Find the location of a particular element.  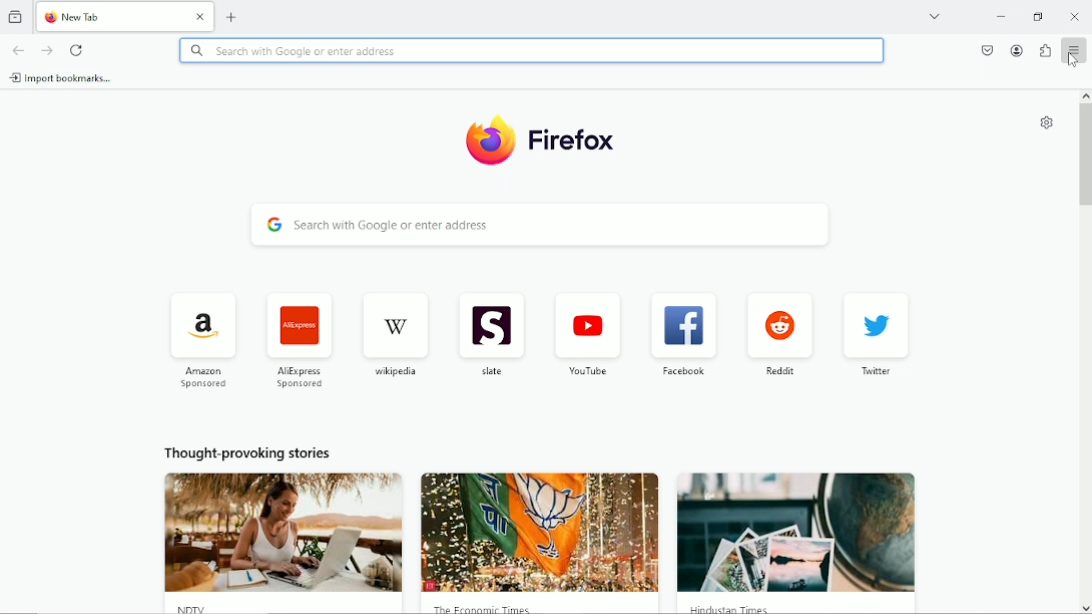

vertical scrollbar is located at coordinates (1083, 157).